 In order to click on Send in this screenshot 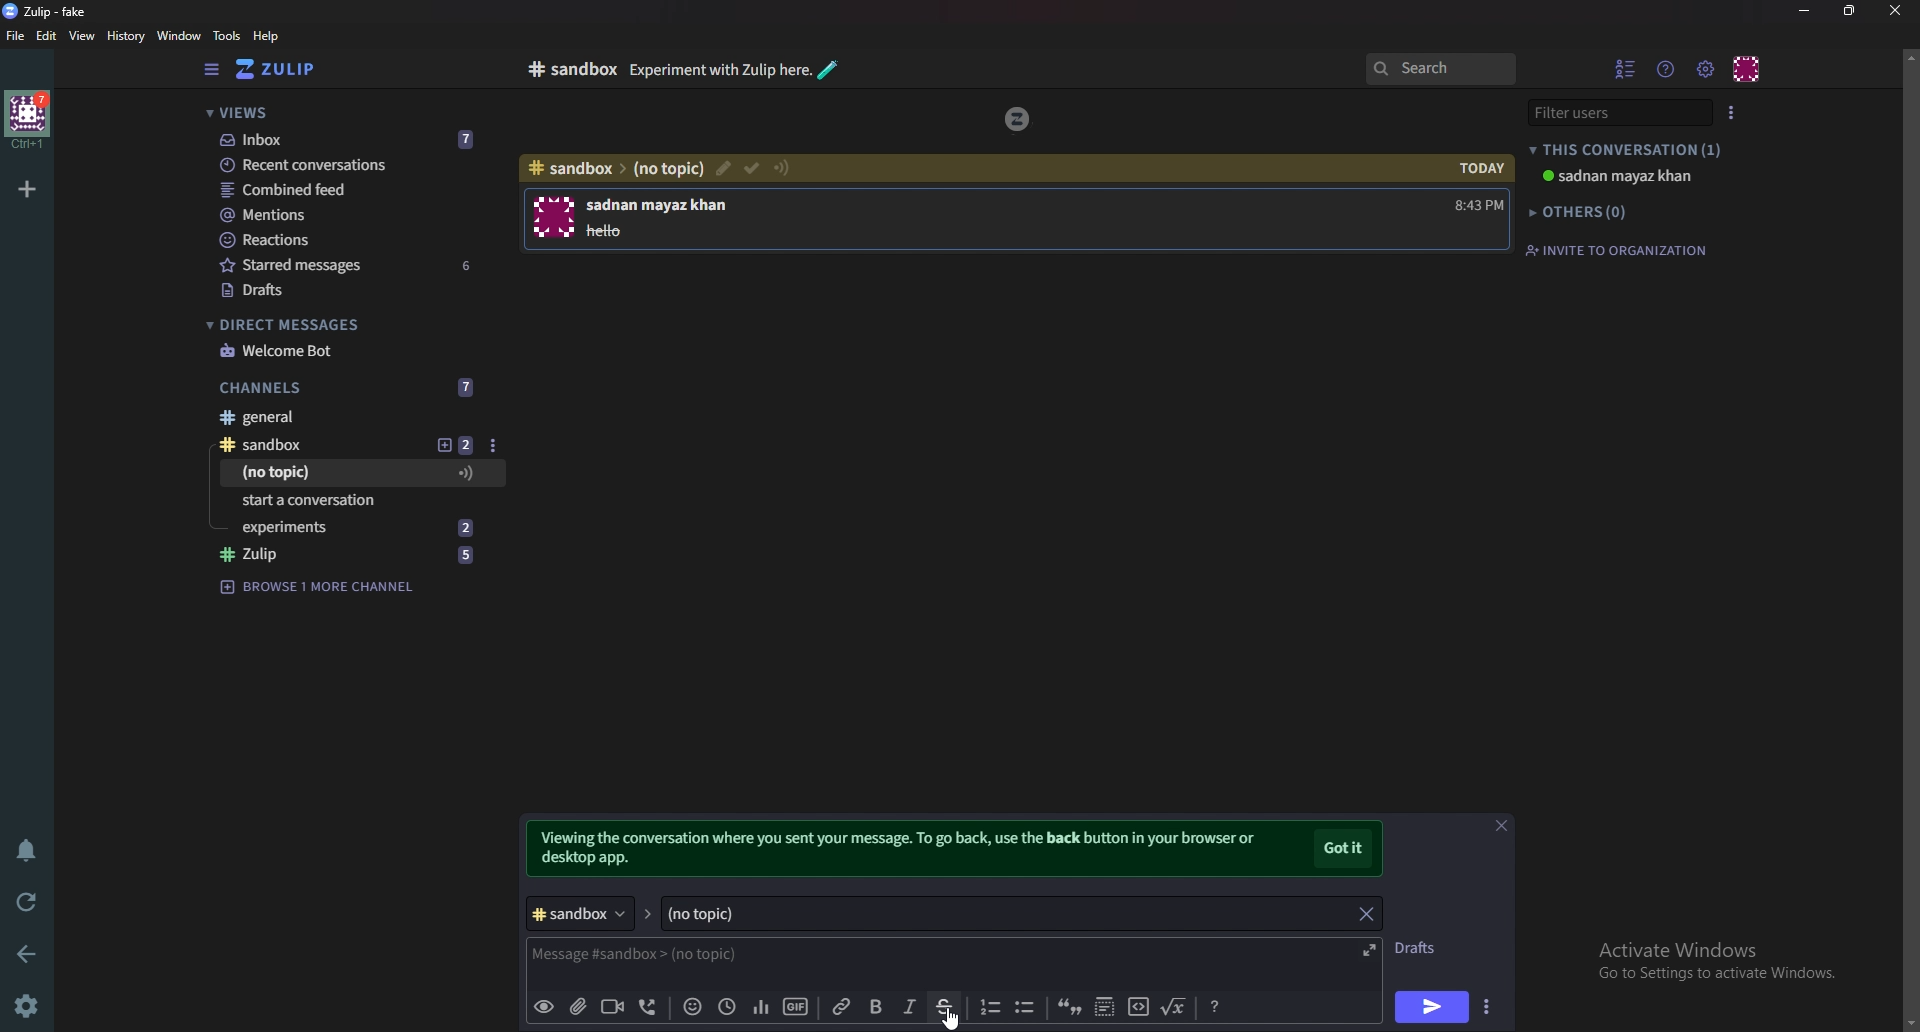, I will do `click(1431, 1007)`.